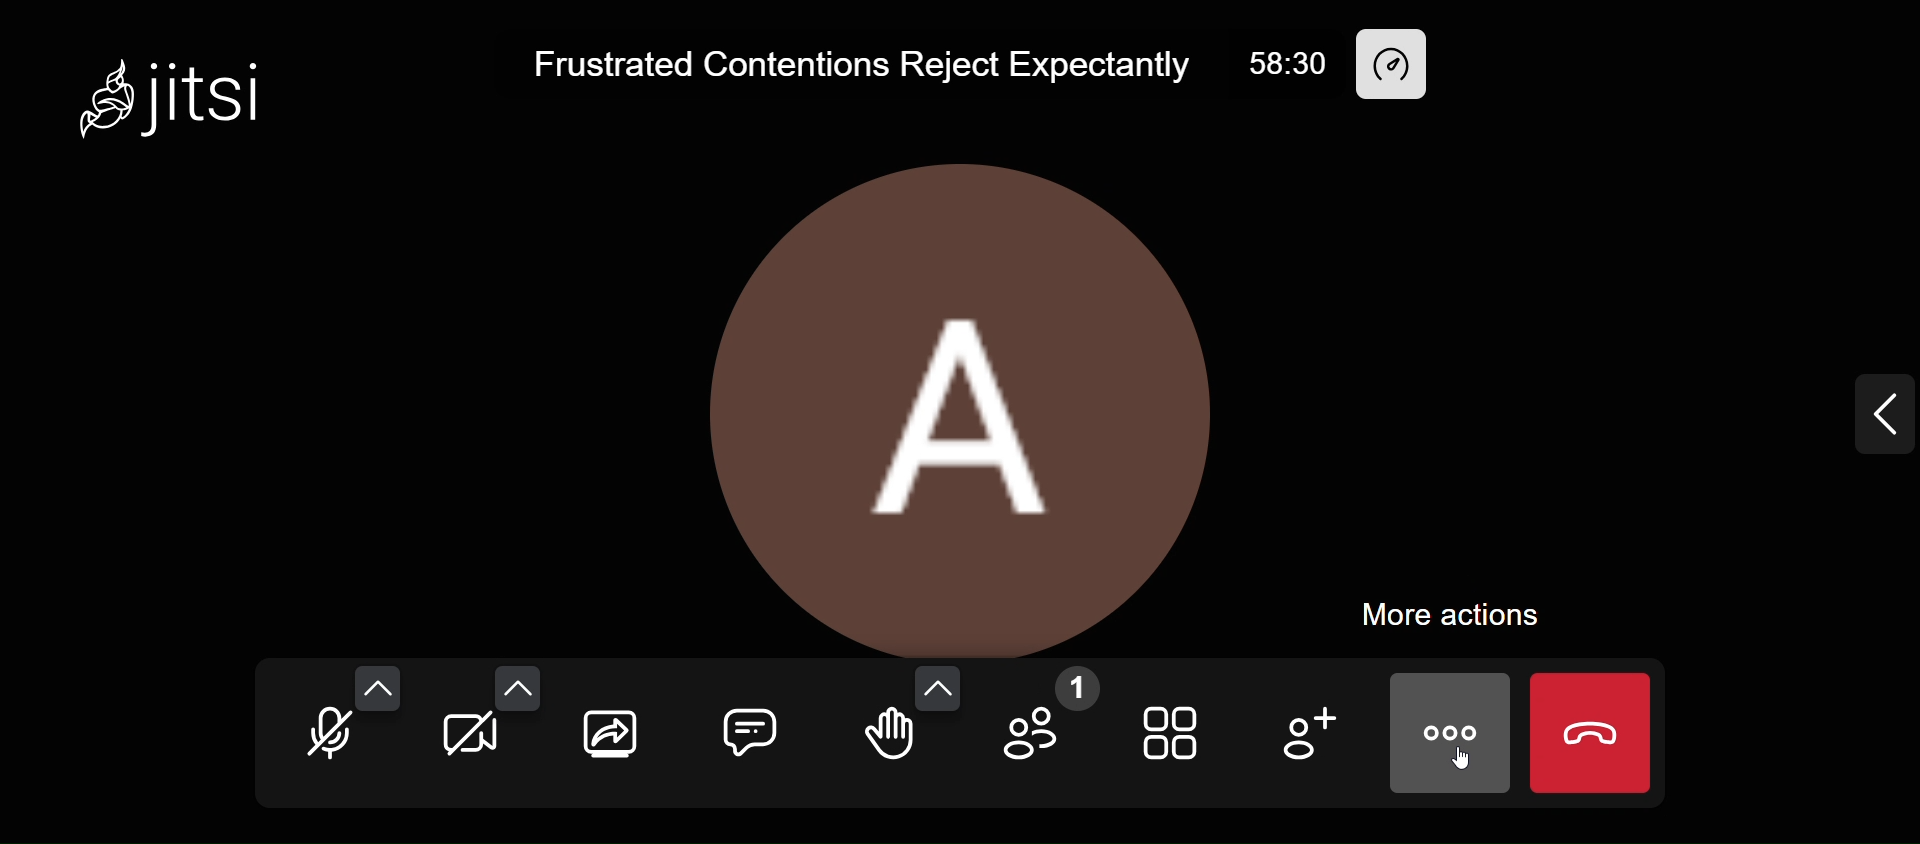 The width and height of the screenshot is (1920, 844). I want to click on 58:30, so click(1285, 62).